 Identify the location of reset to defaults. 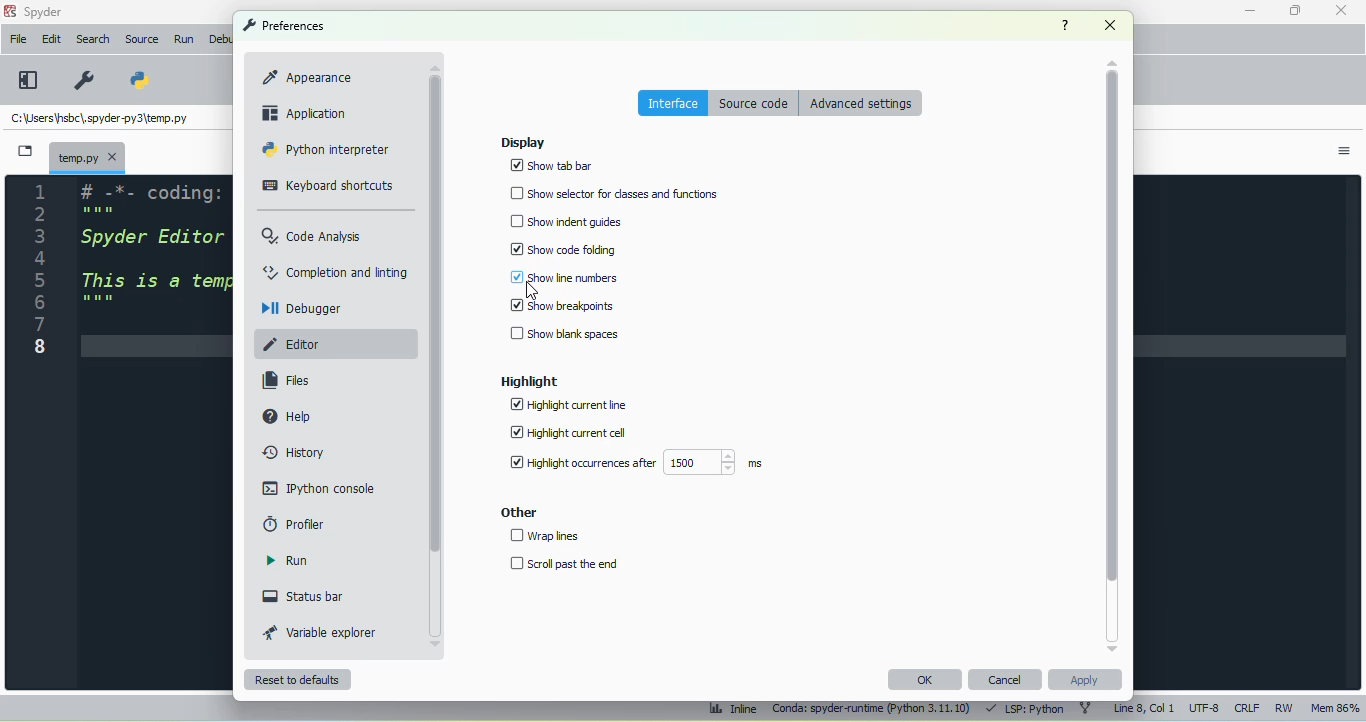
(299, 680).